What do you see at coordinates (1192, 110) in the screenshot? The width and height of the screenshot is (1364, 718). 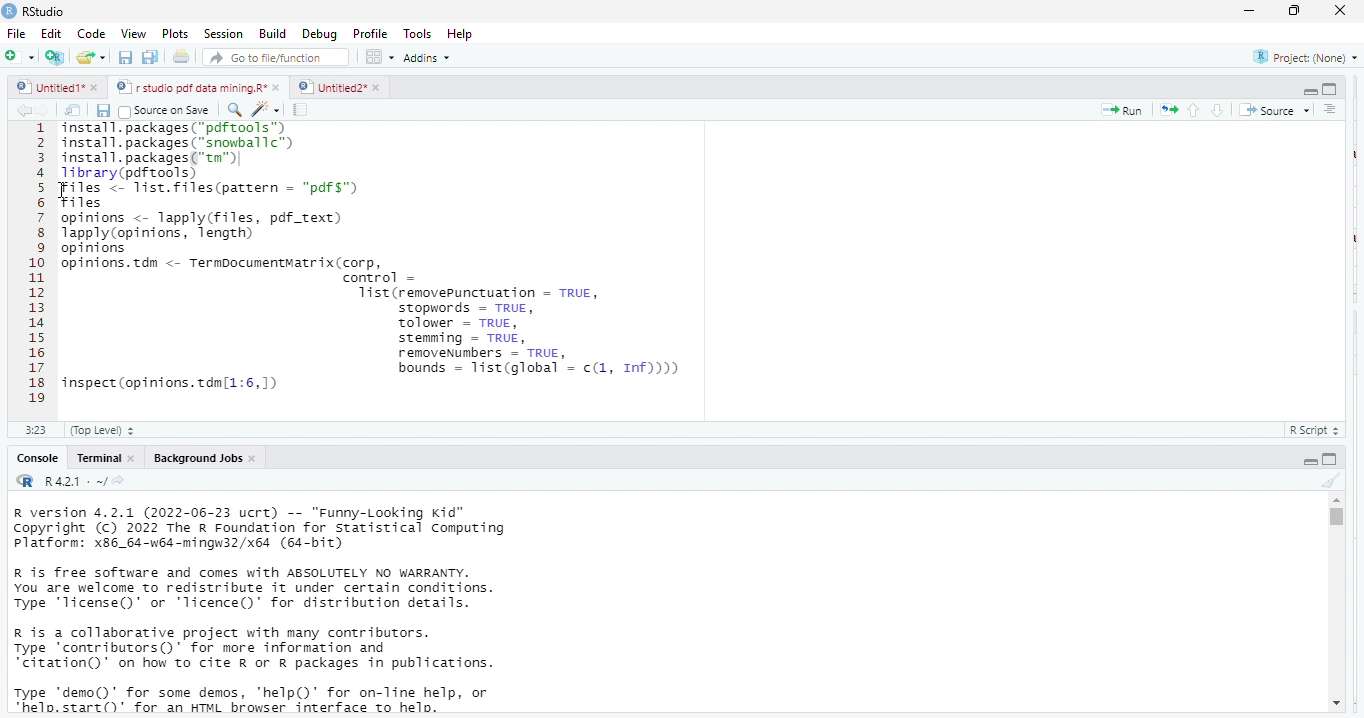 I see `go to previous section/chunk` at bounding box center [1192, 110].